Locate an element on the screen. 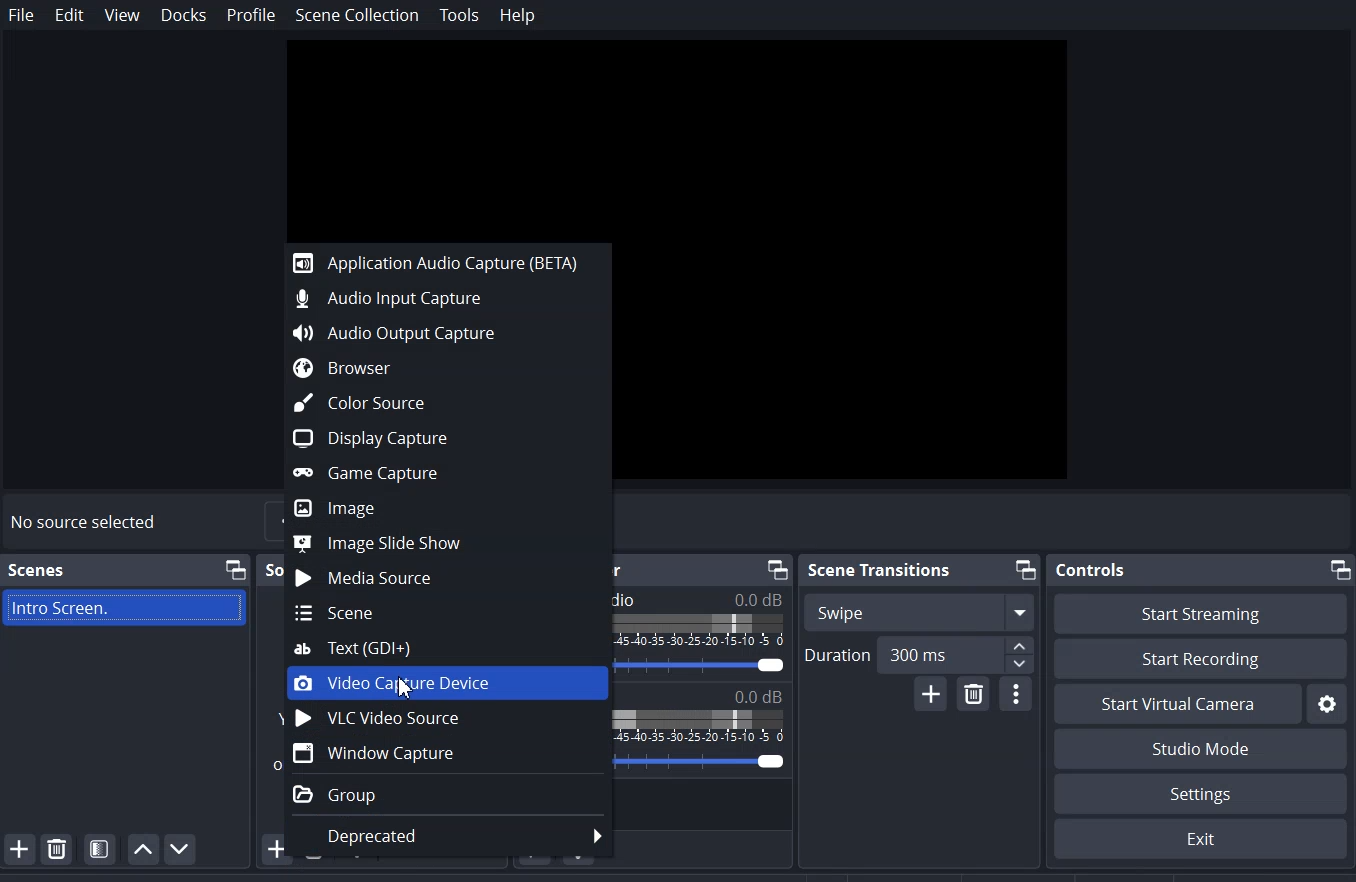  Move Scene Up is located at coordinates (143, 849).